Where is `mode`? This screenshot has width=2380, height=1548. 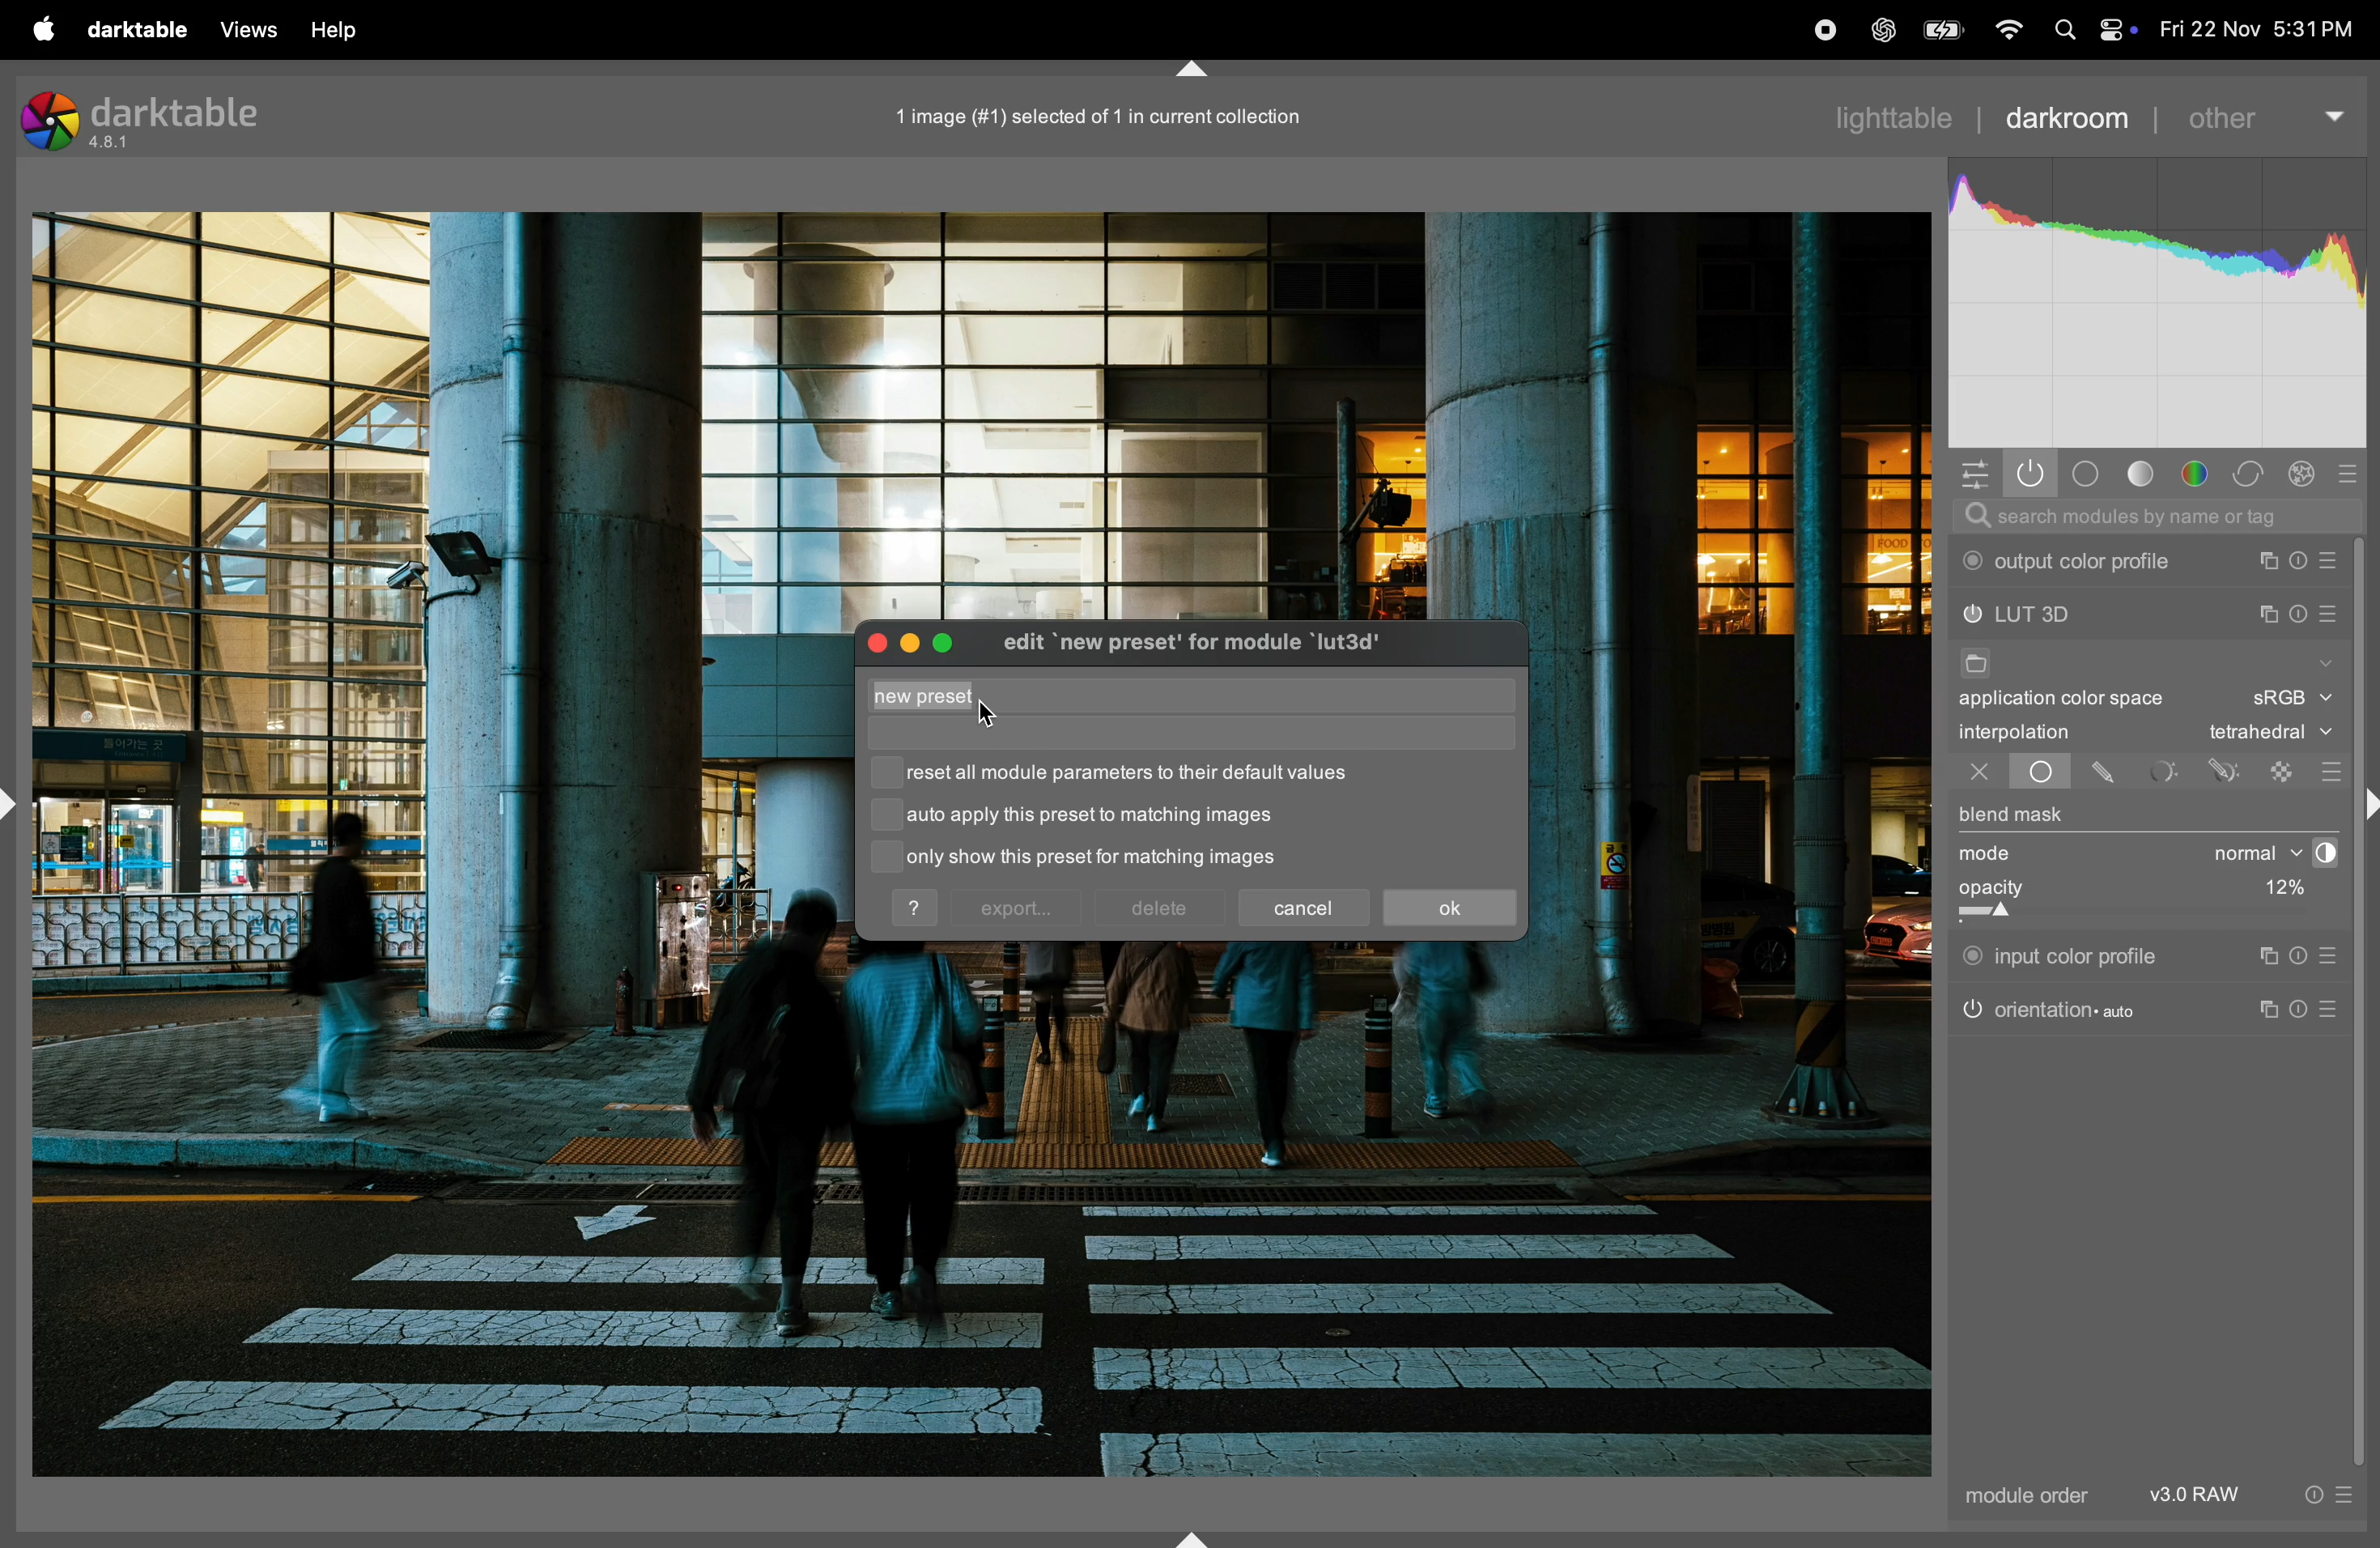
mode is located at coordinates (1992, 855).